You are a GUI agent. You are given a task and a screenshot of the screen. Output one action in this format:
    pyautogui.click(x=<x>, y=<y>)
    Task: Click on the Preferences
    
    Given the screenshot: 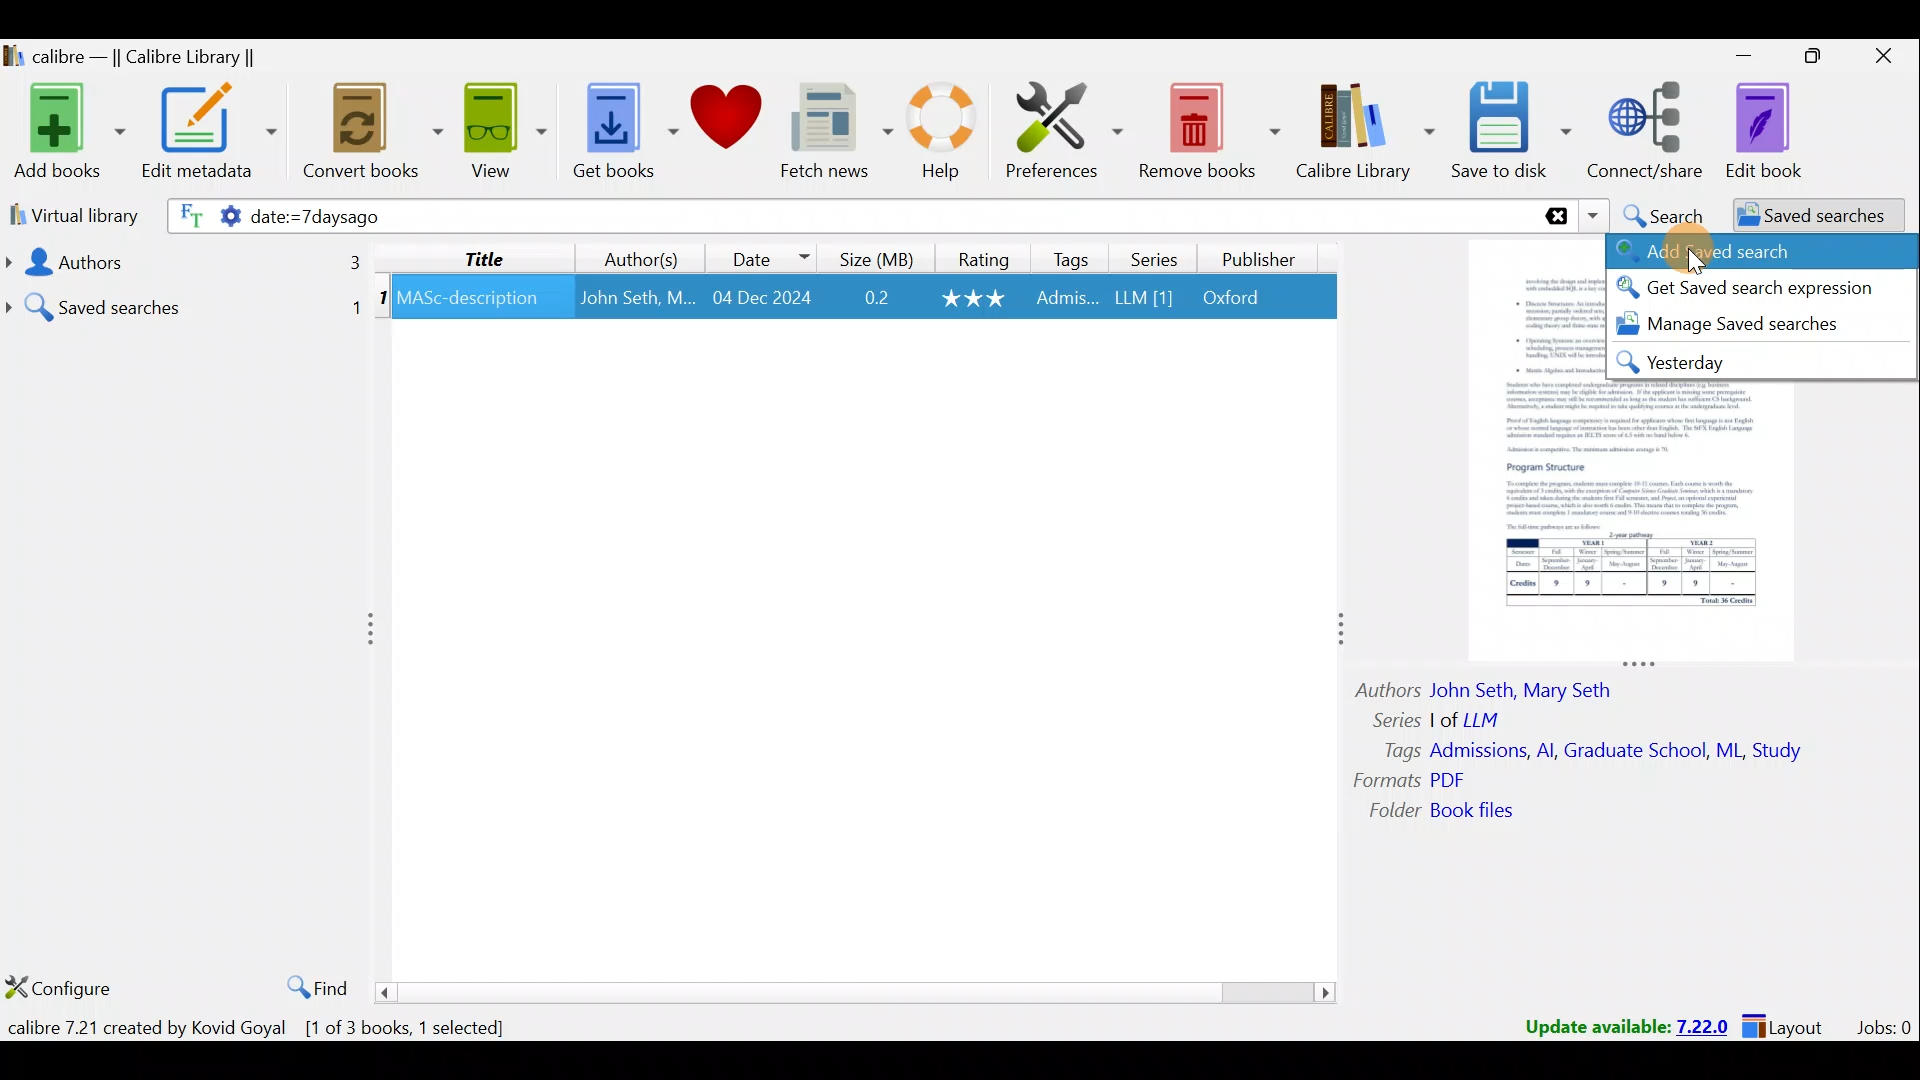 What is the action you would take?
    pyautogui.click(x=1067, y=127)
    